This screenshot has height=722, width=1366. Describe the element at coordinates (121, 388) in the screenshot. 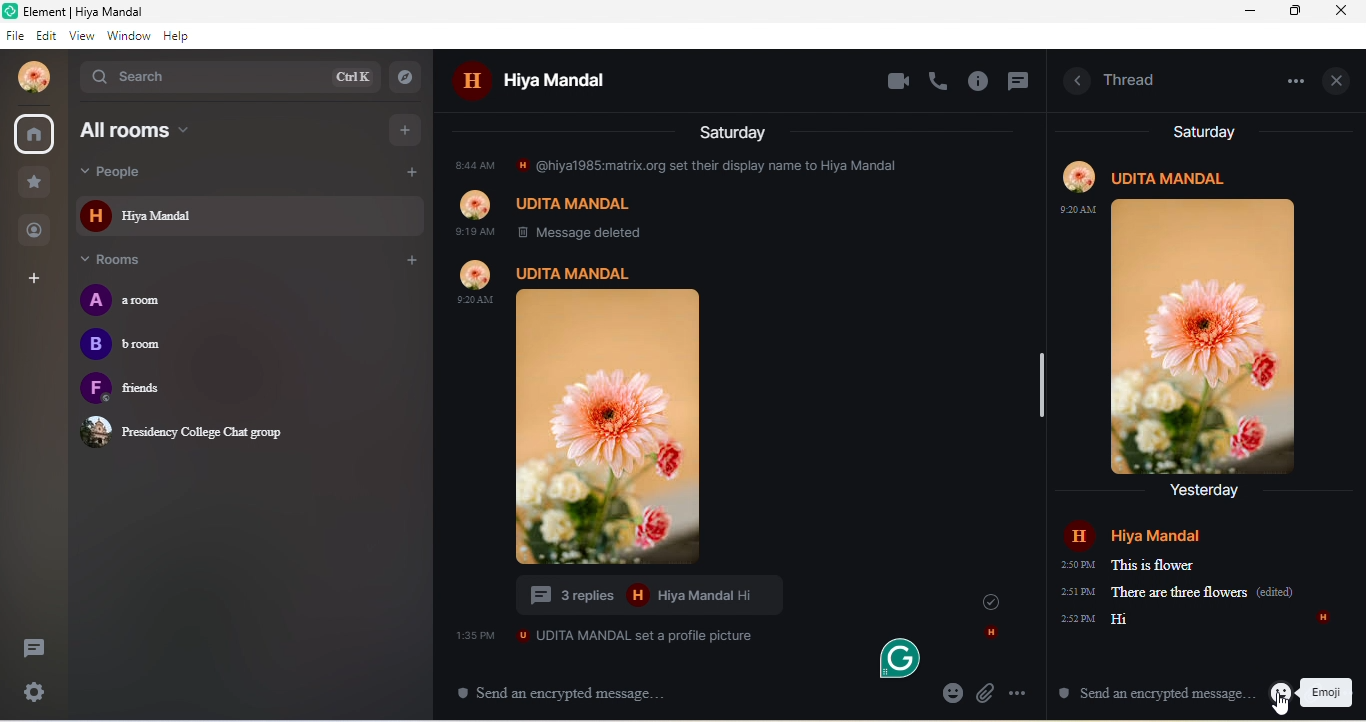

I see `friends` at that location.